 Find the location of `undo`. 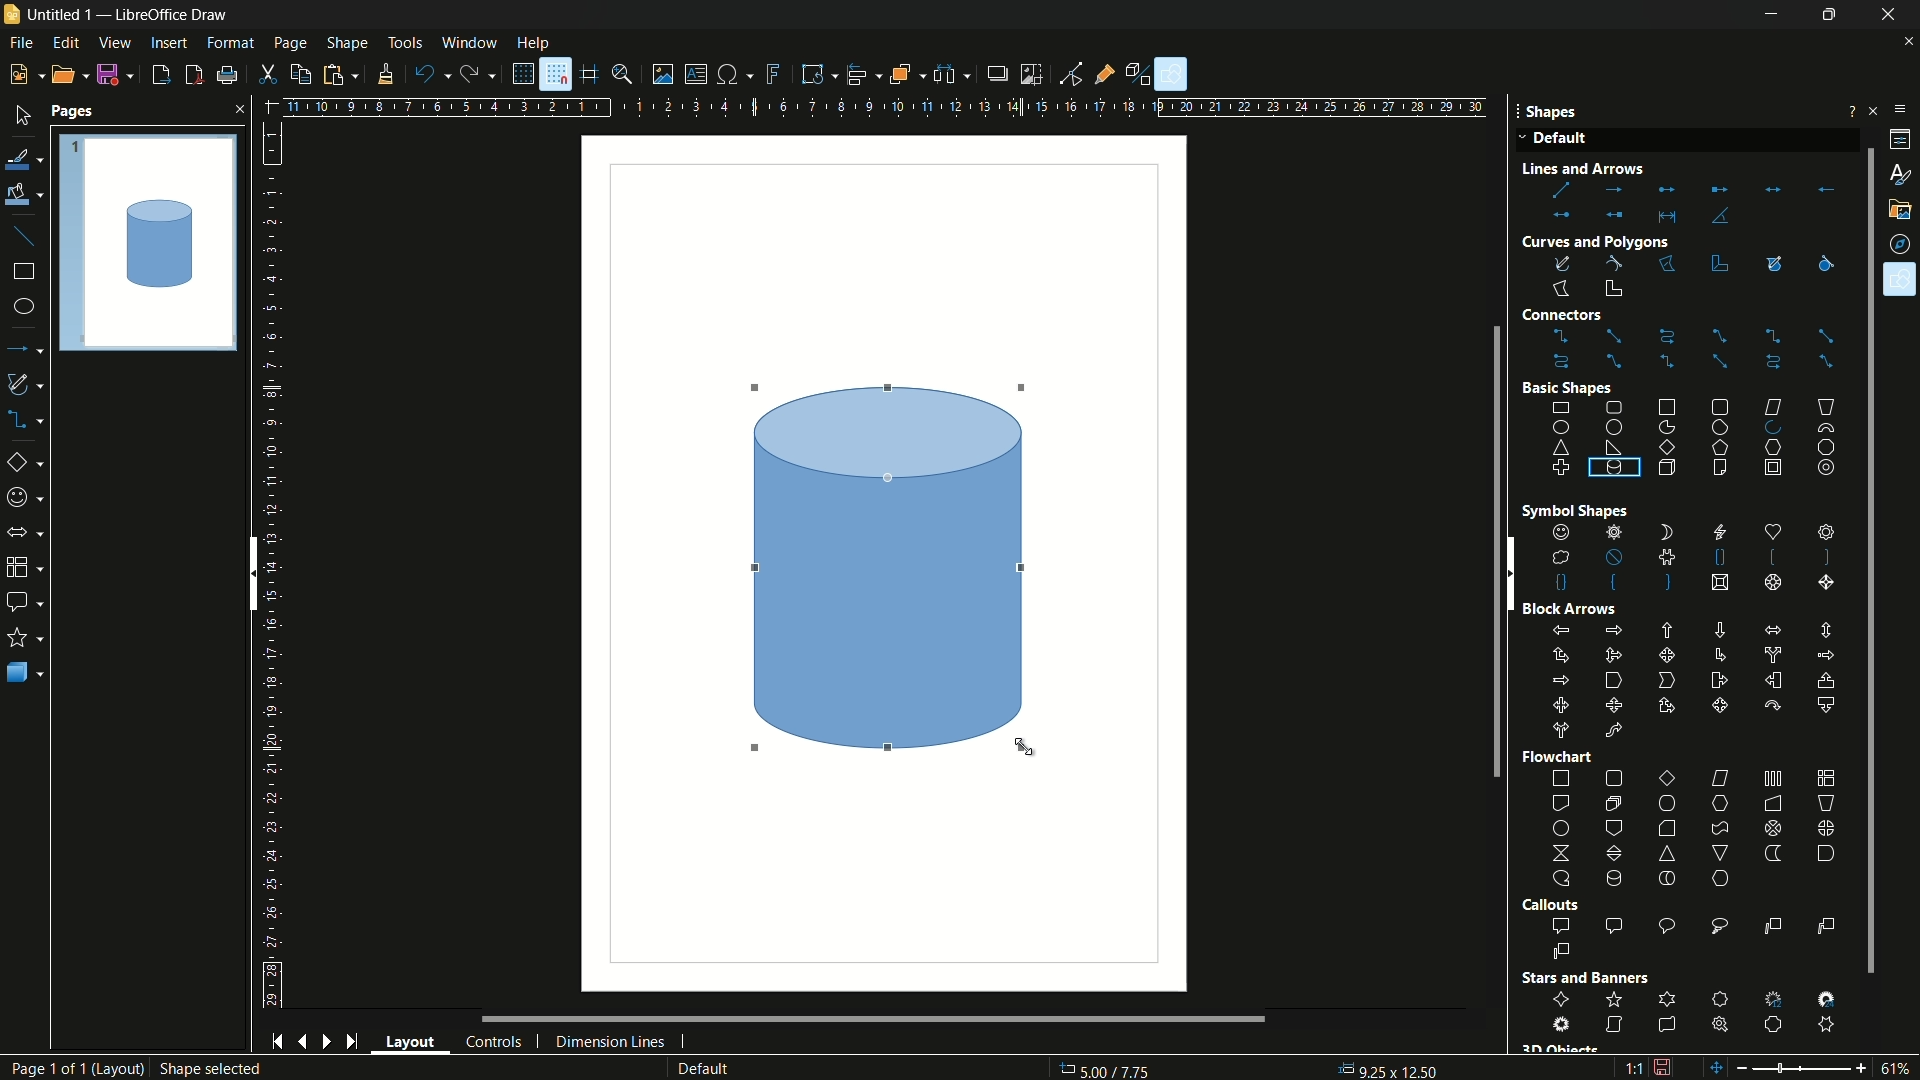

undo is located at coordinates (432, 75).